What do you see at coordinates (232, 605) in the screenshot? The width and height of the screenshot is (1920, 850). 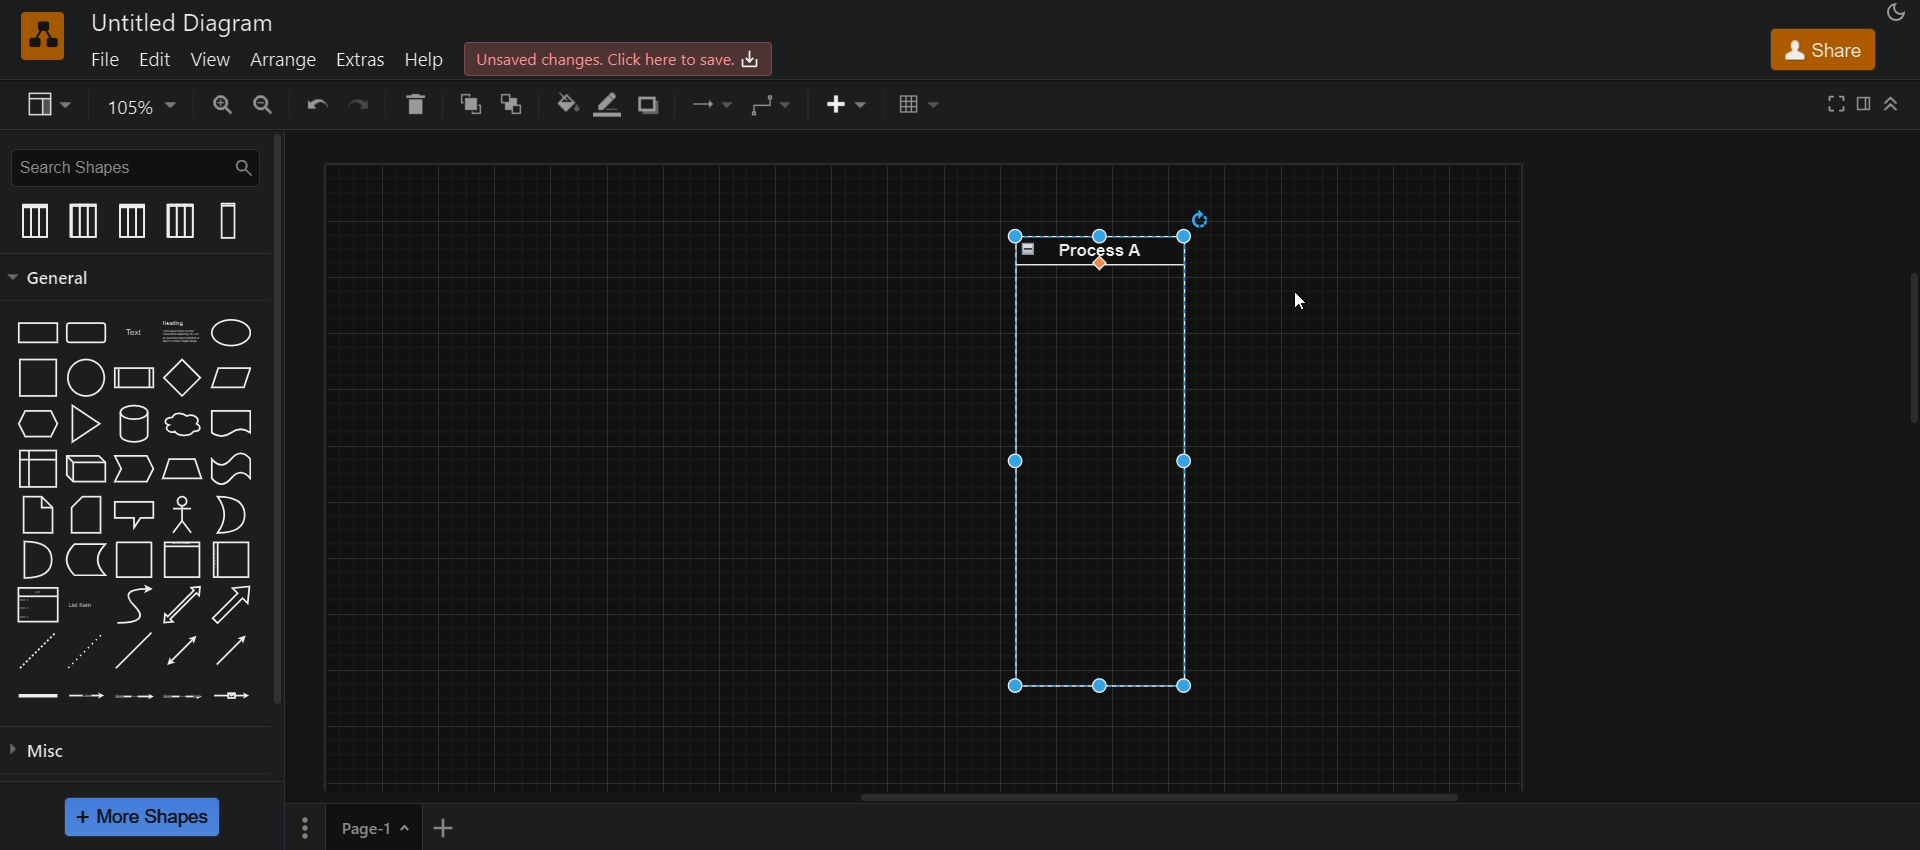 I see `arrow` at bounding box center [232, 605].